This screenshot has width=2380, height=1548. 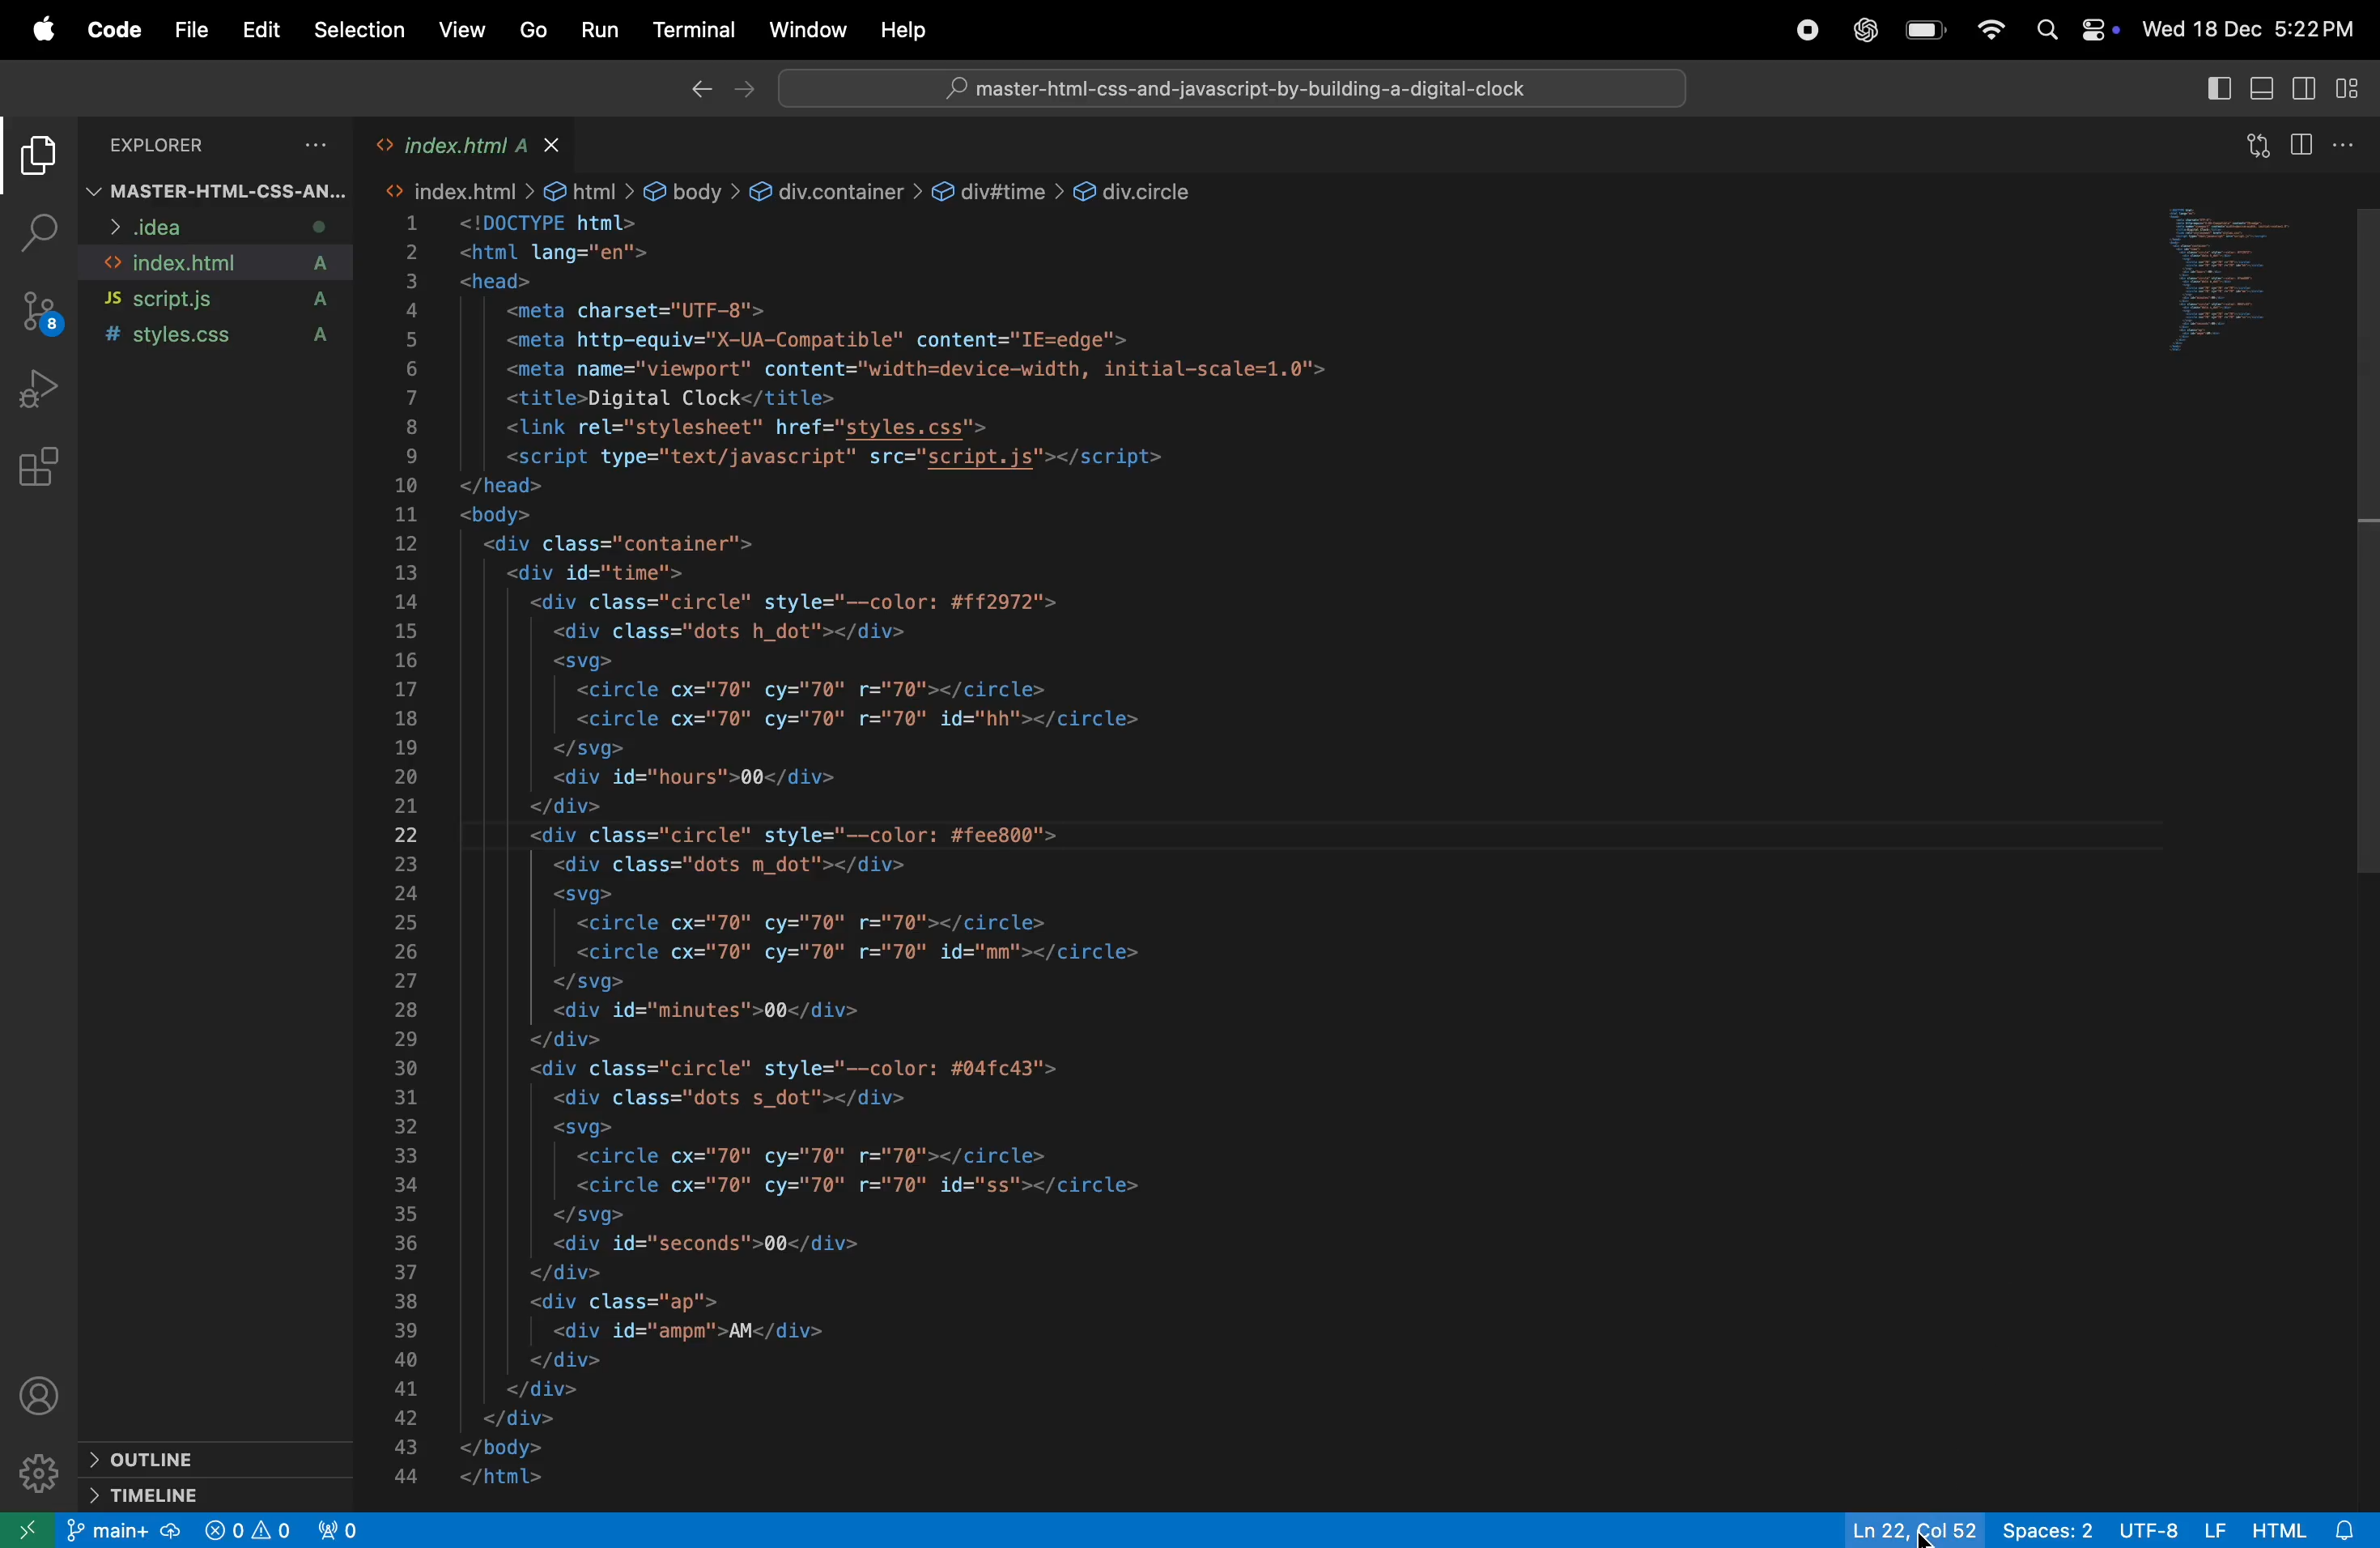 I want to click on battery, so click(x=1922, y=31).